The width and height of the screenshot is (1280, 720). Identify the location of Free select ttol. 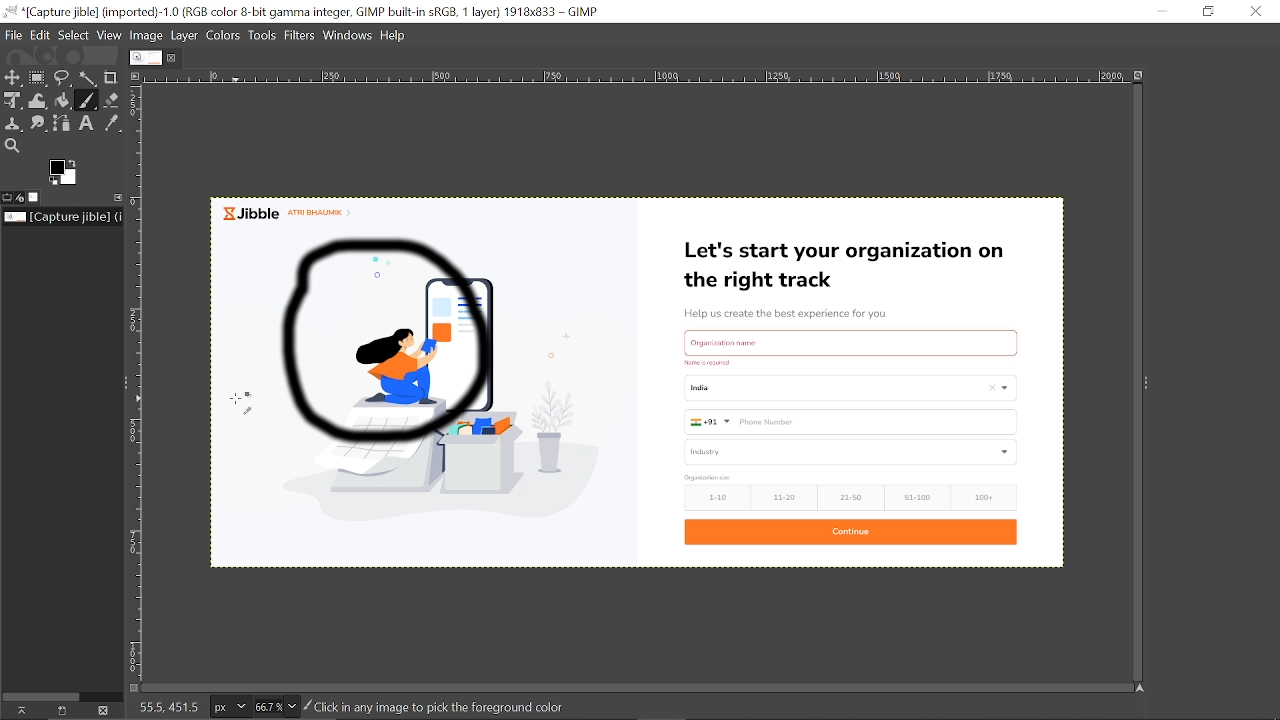
(64, 79).